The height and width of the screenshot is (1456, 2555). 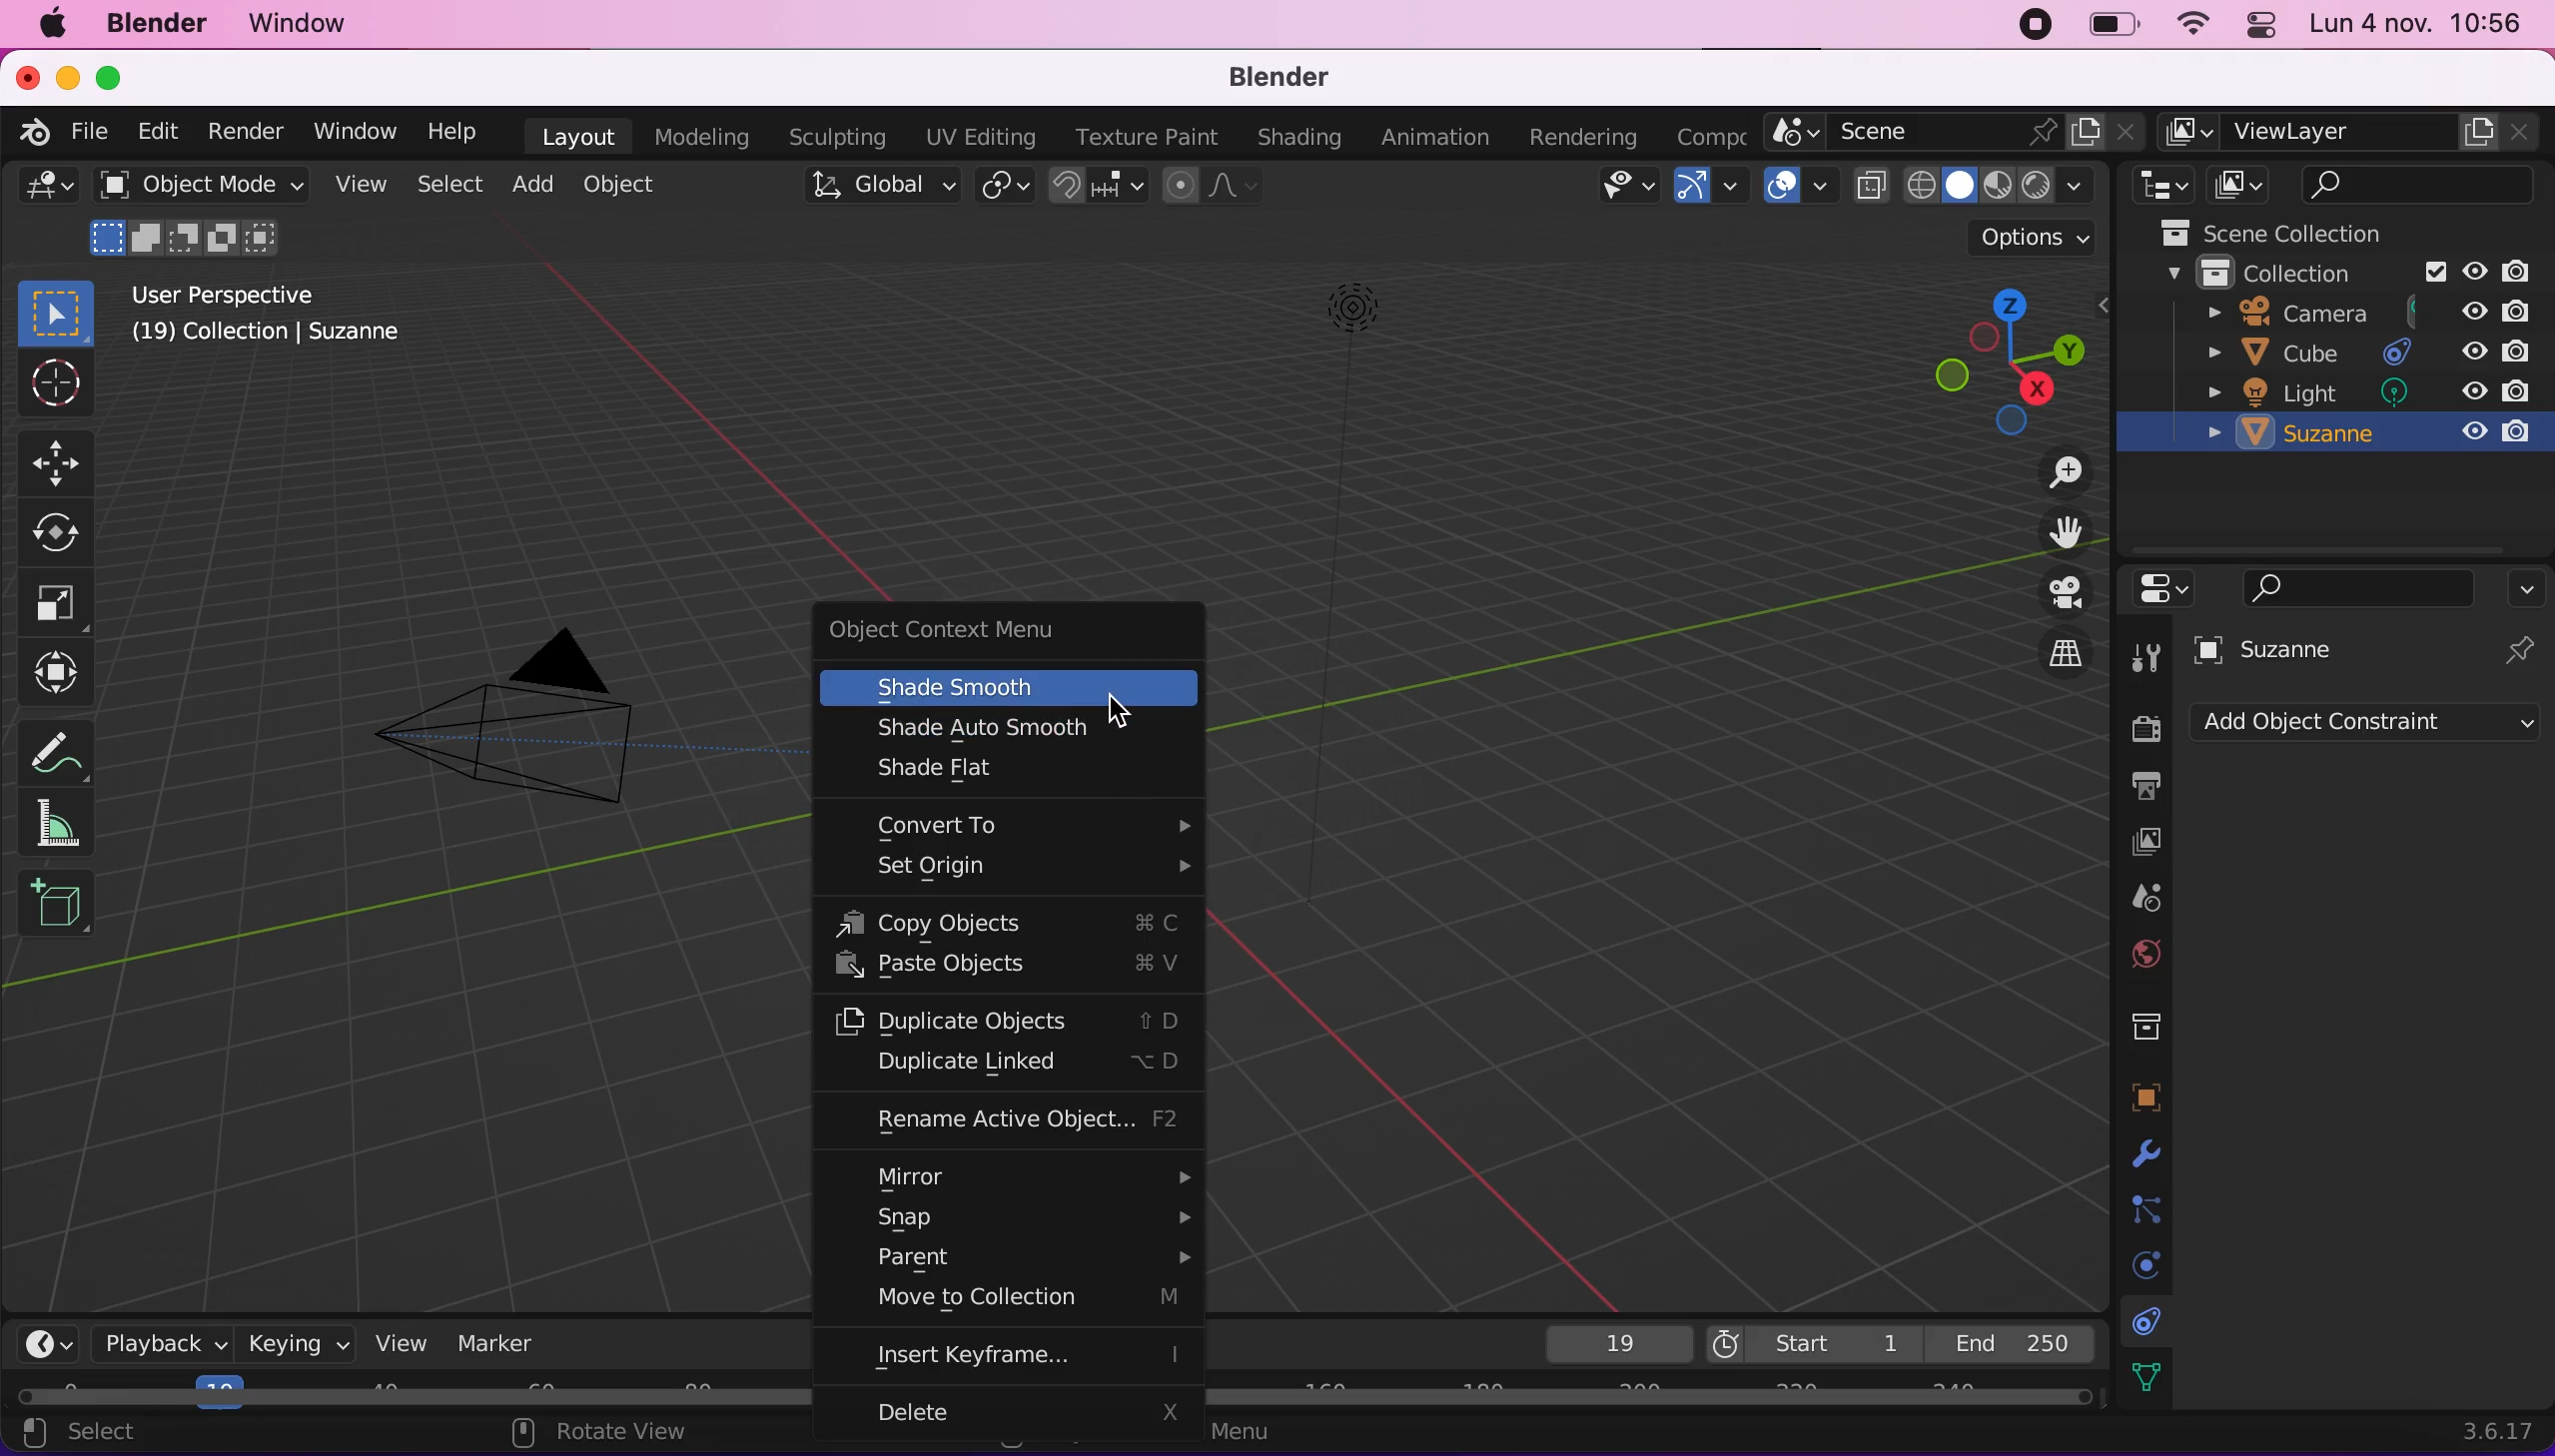 I want to click on recording stopped, so click(x=2038, y=26).